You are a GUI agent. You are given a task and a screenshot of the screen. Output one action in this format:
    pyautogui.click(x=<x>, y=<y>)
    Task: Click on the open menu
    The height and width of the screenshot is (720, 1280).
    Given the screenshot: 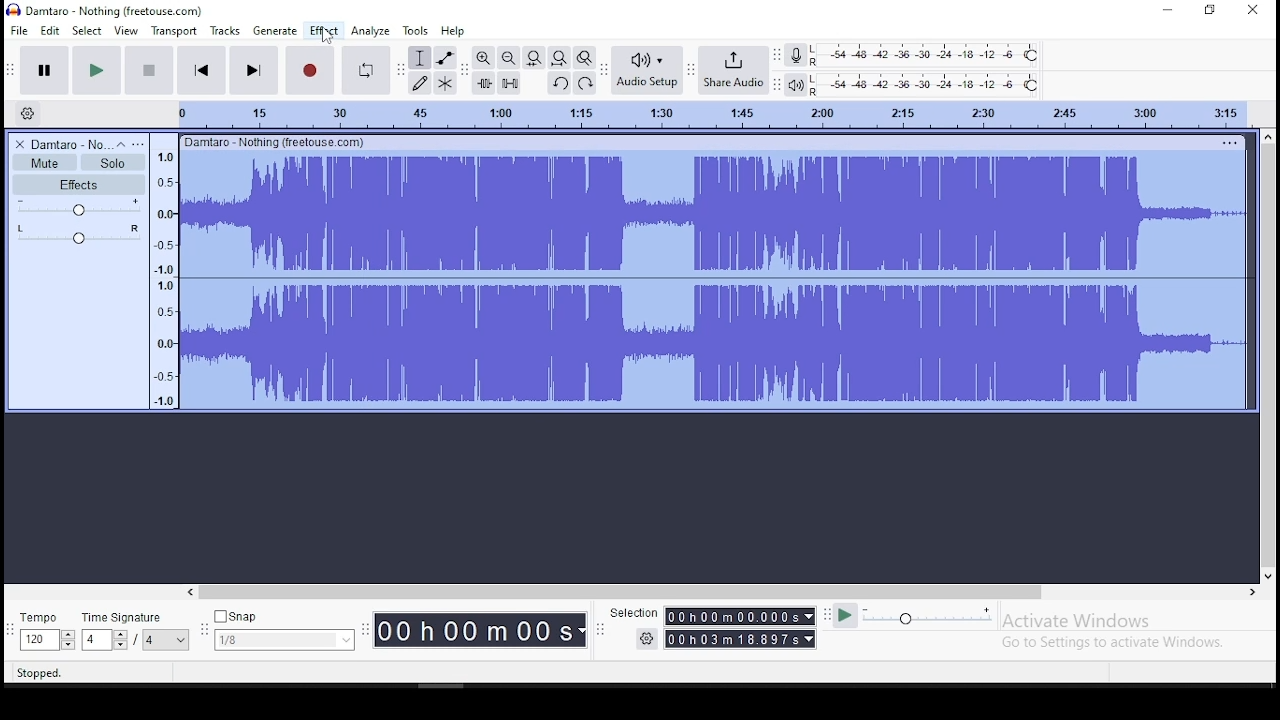 What is the action you would take?
    pyautogui.click(x=141, y=142)
    